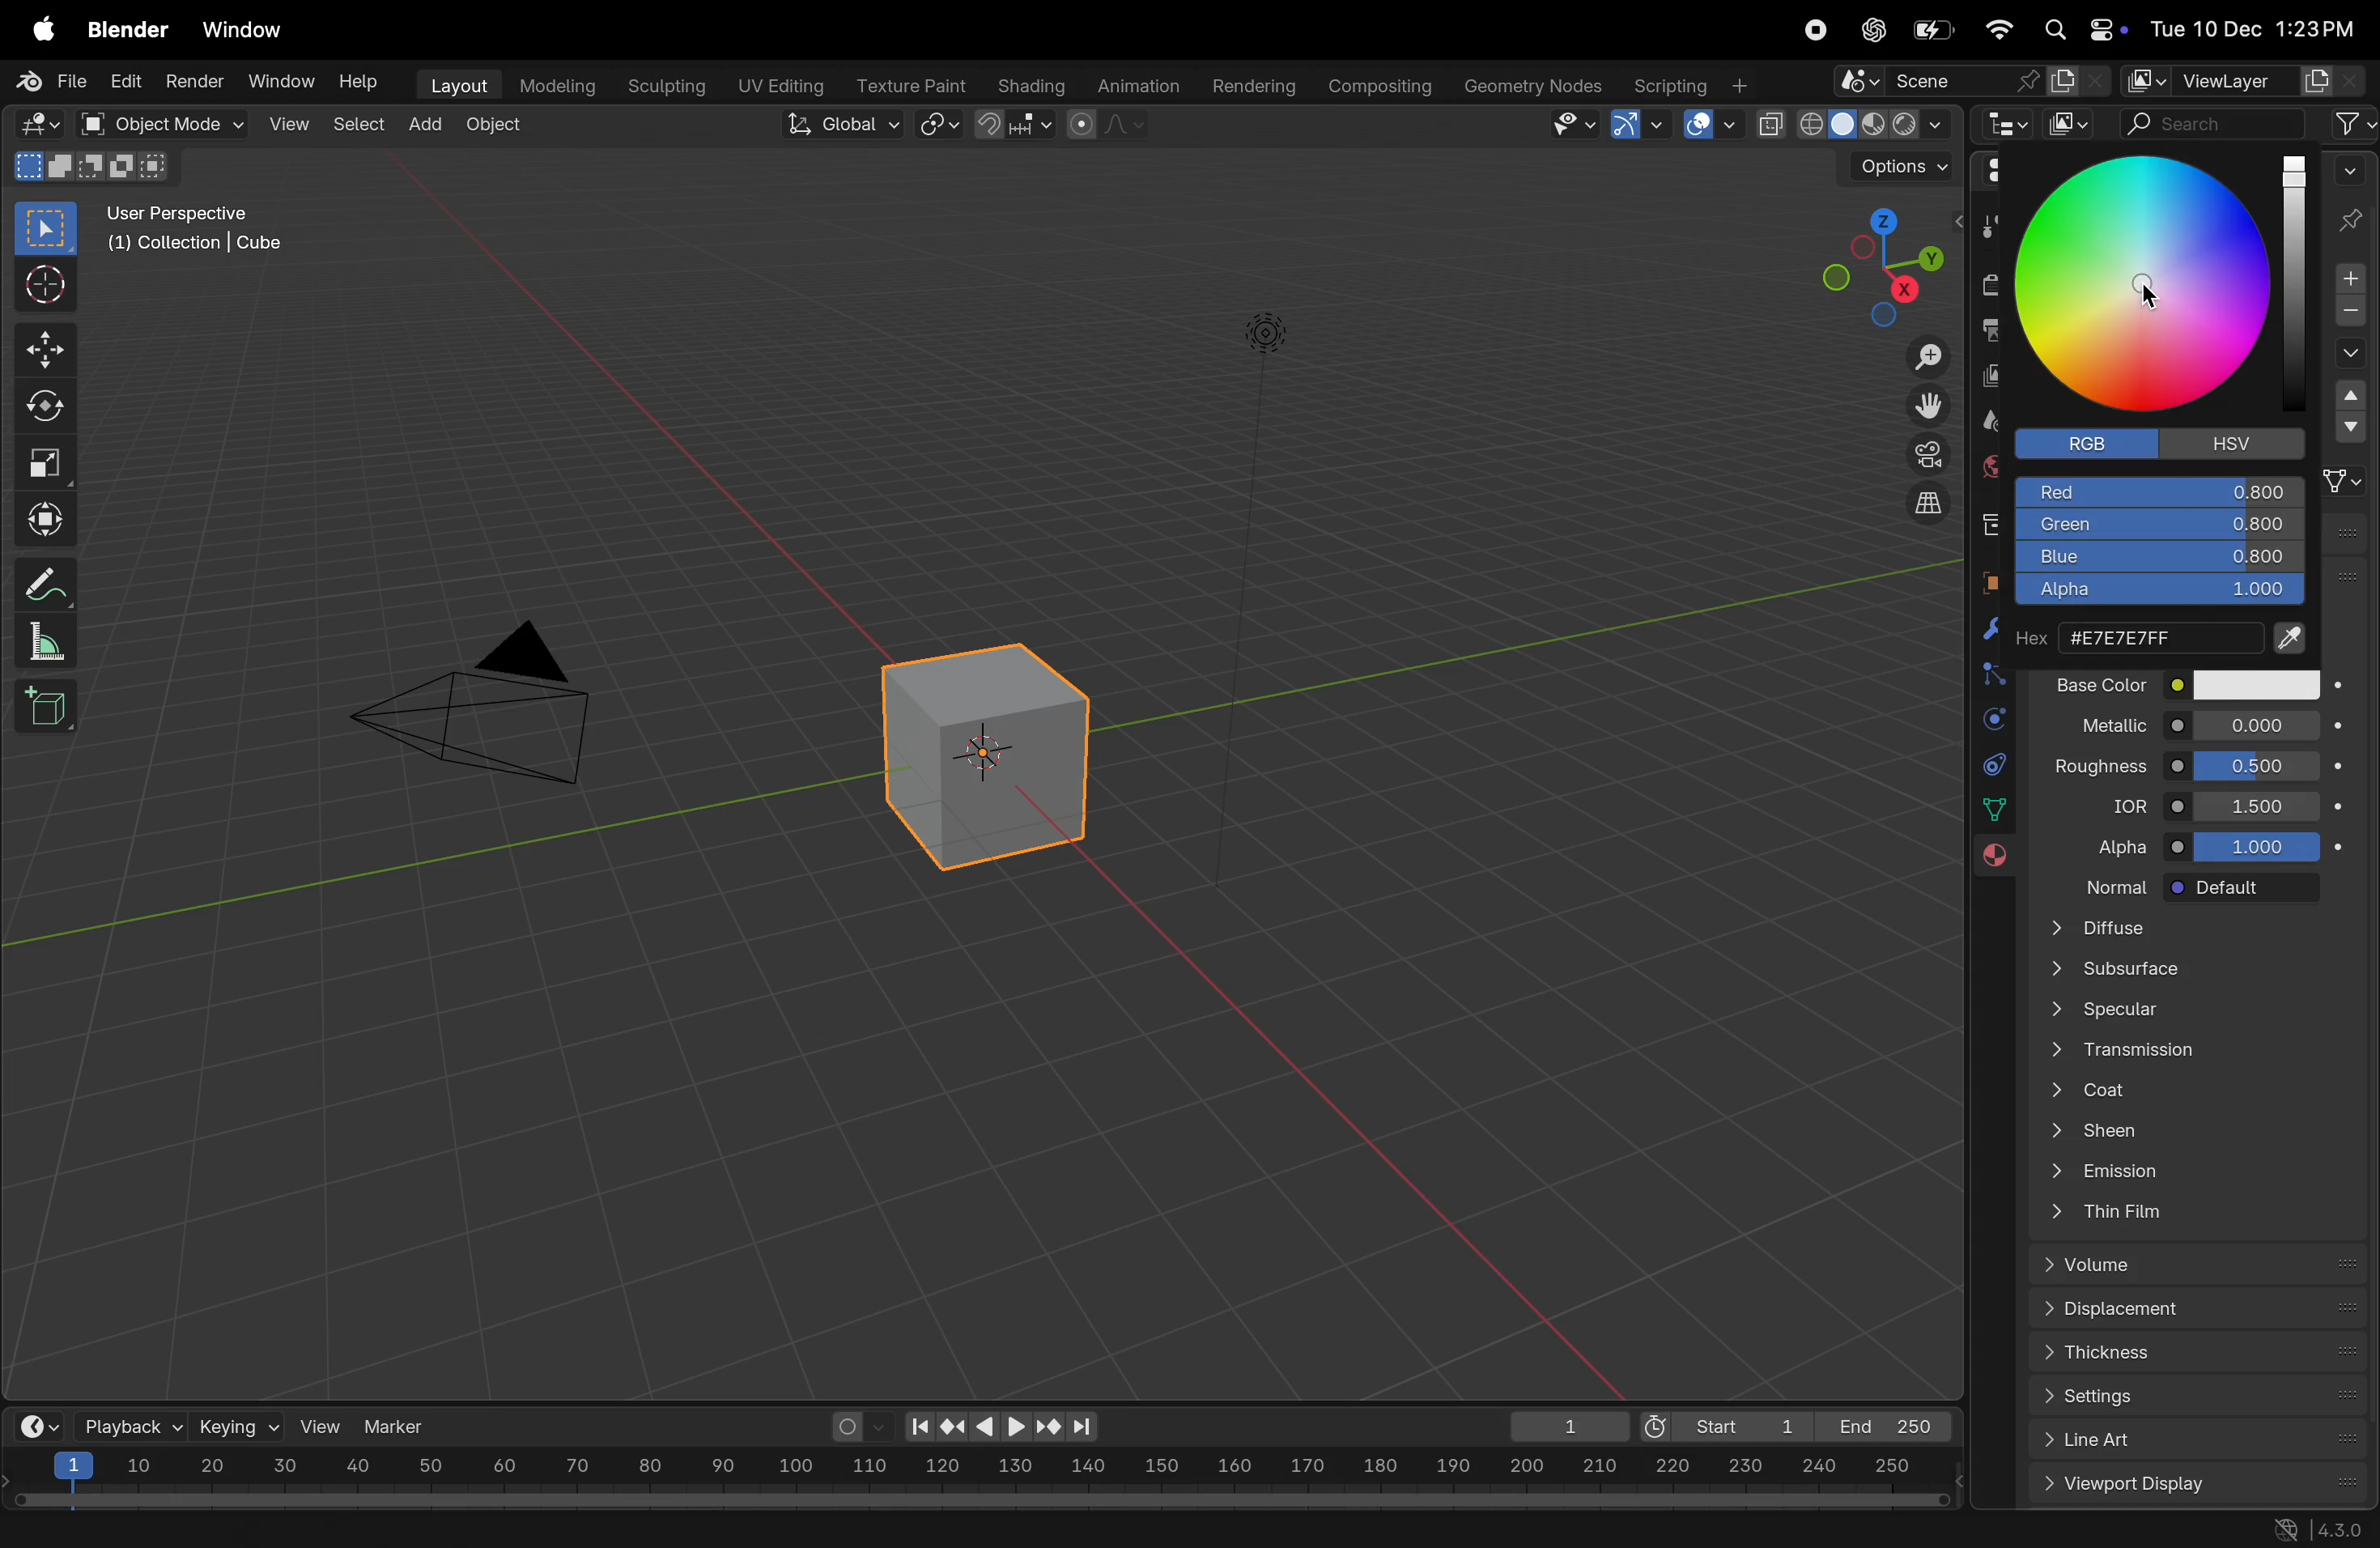 Image resolution: width=2380 pixels, height=1548 pixels. What do you see at coordinates (494, 127) in the screenshot?
I see `object` at bounding box center [494, 127].